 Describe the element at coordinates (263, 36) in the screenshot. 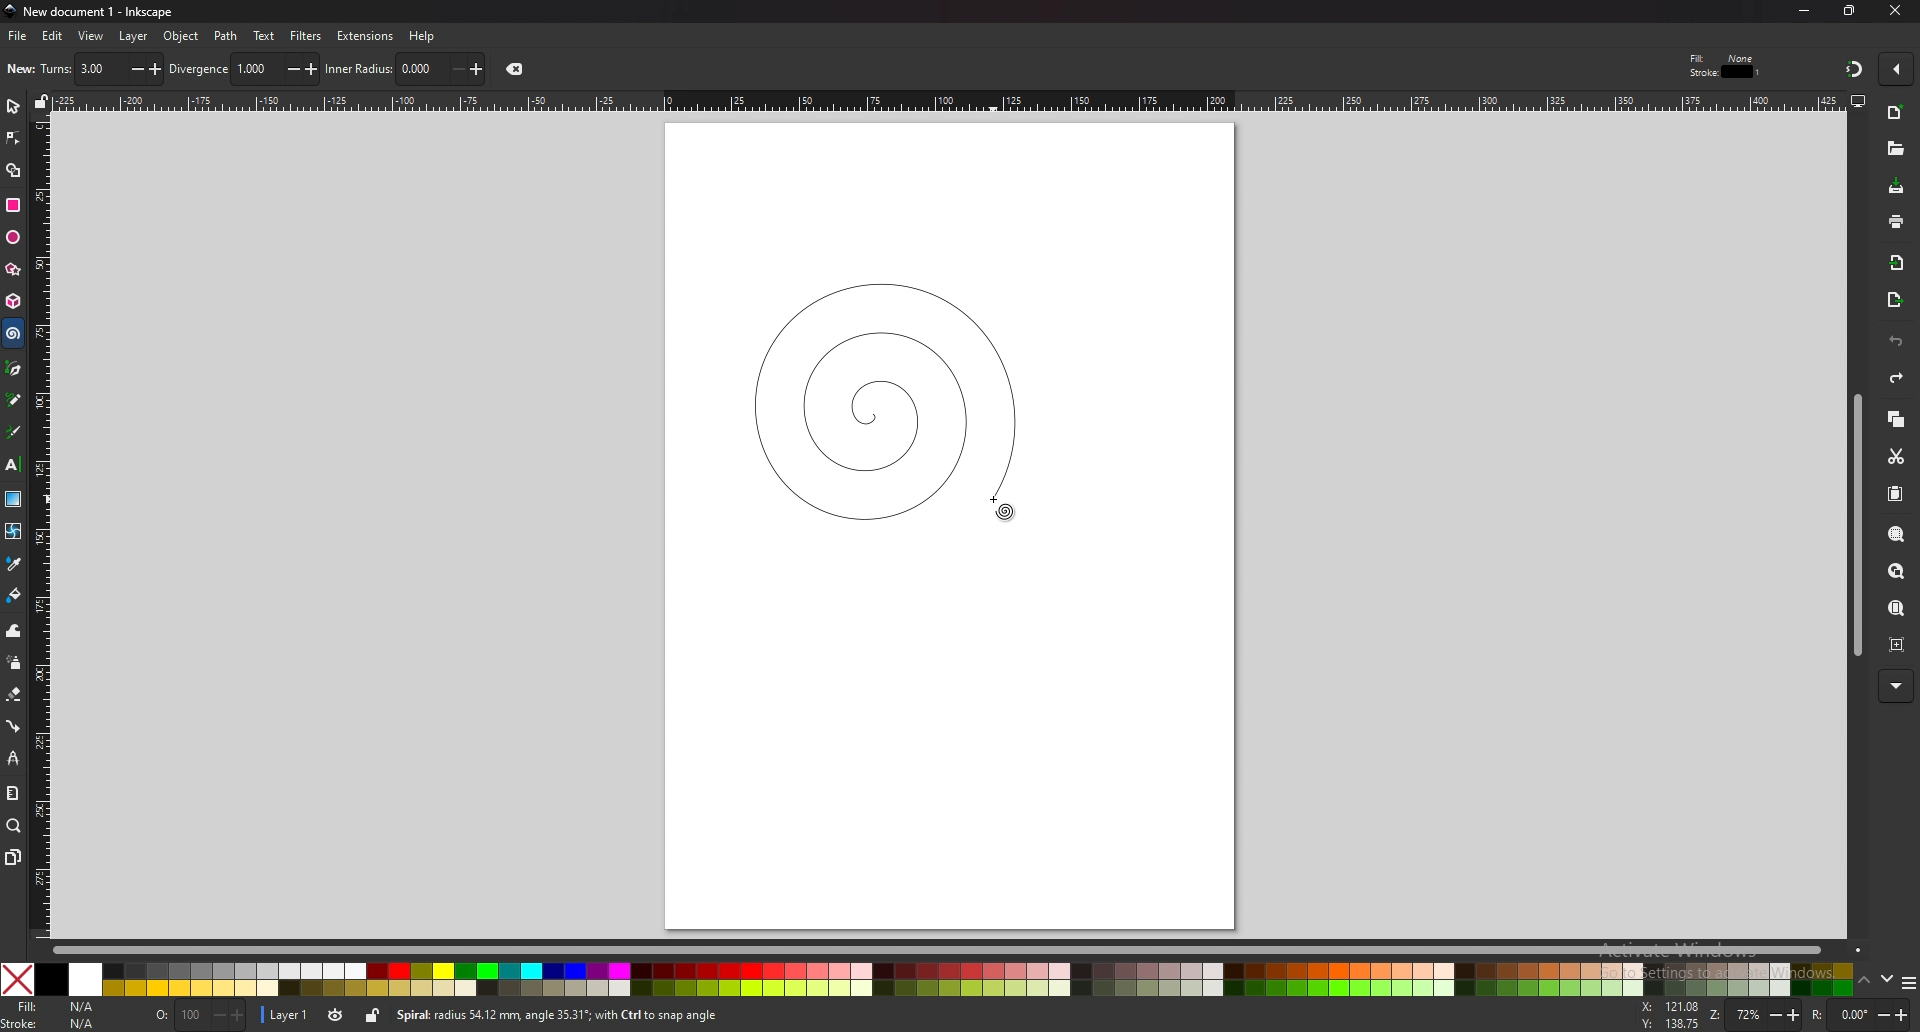

I see `text` at that location.